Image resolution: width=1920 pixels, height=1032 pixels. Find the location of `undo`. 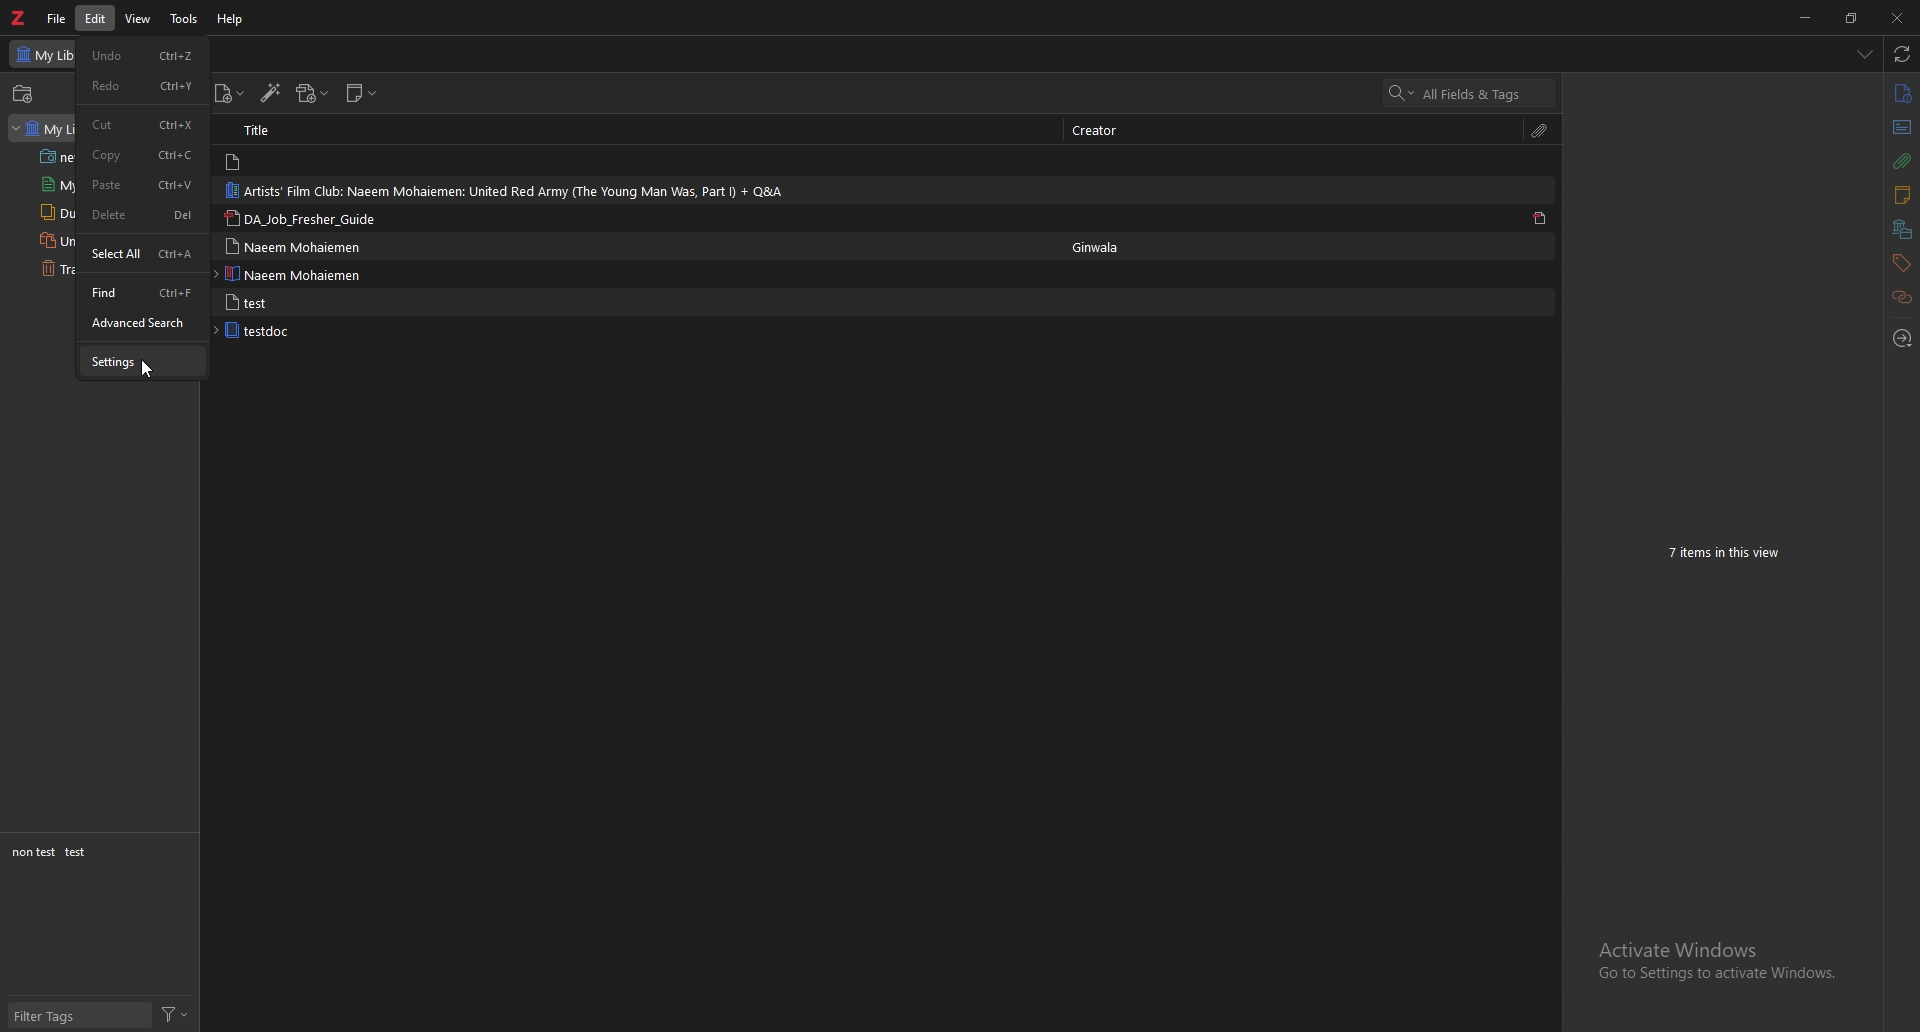

undo is located at coordinates (143, 54).